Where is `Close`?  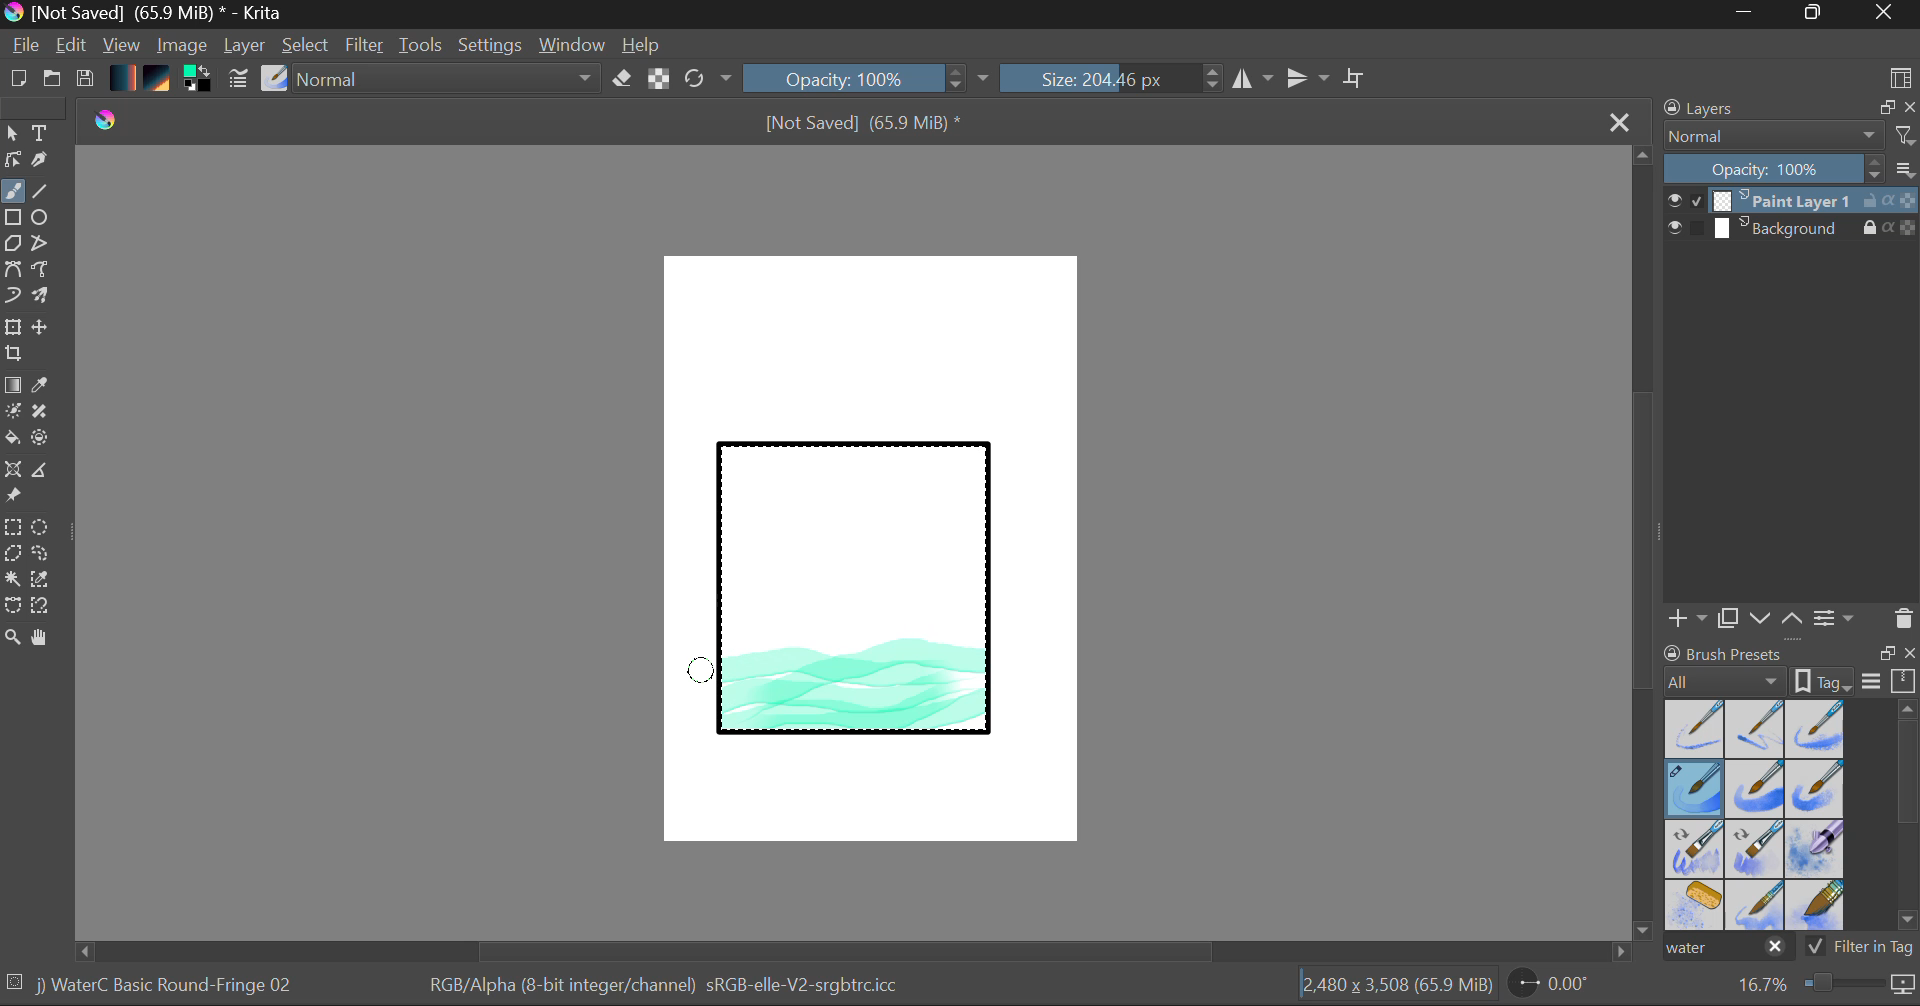
Close is located at coordinates (1886, 14).